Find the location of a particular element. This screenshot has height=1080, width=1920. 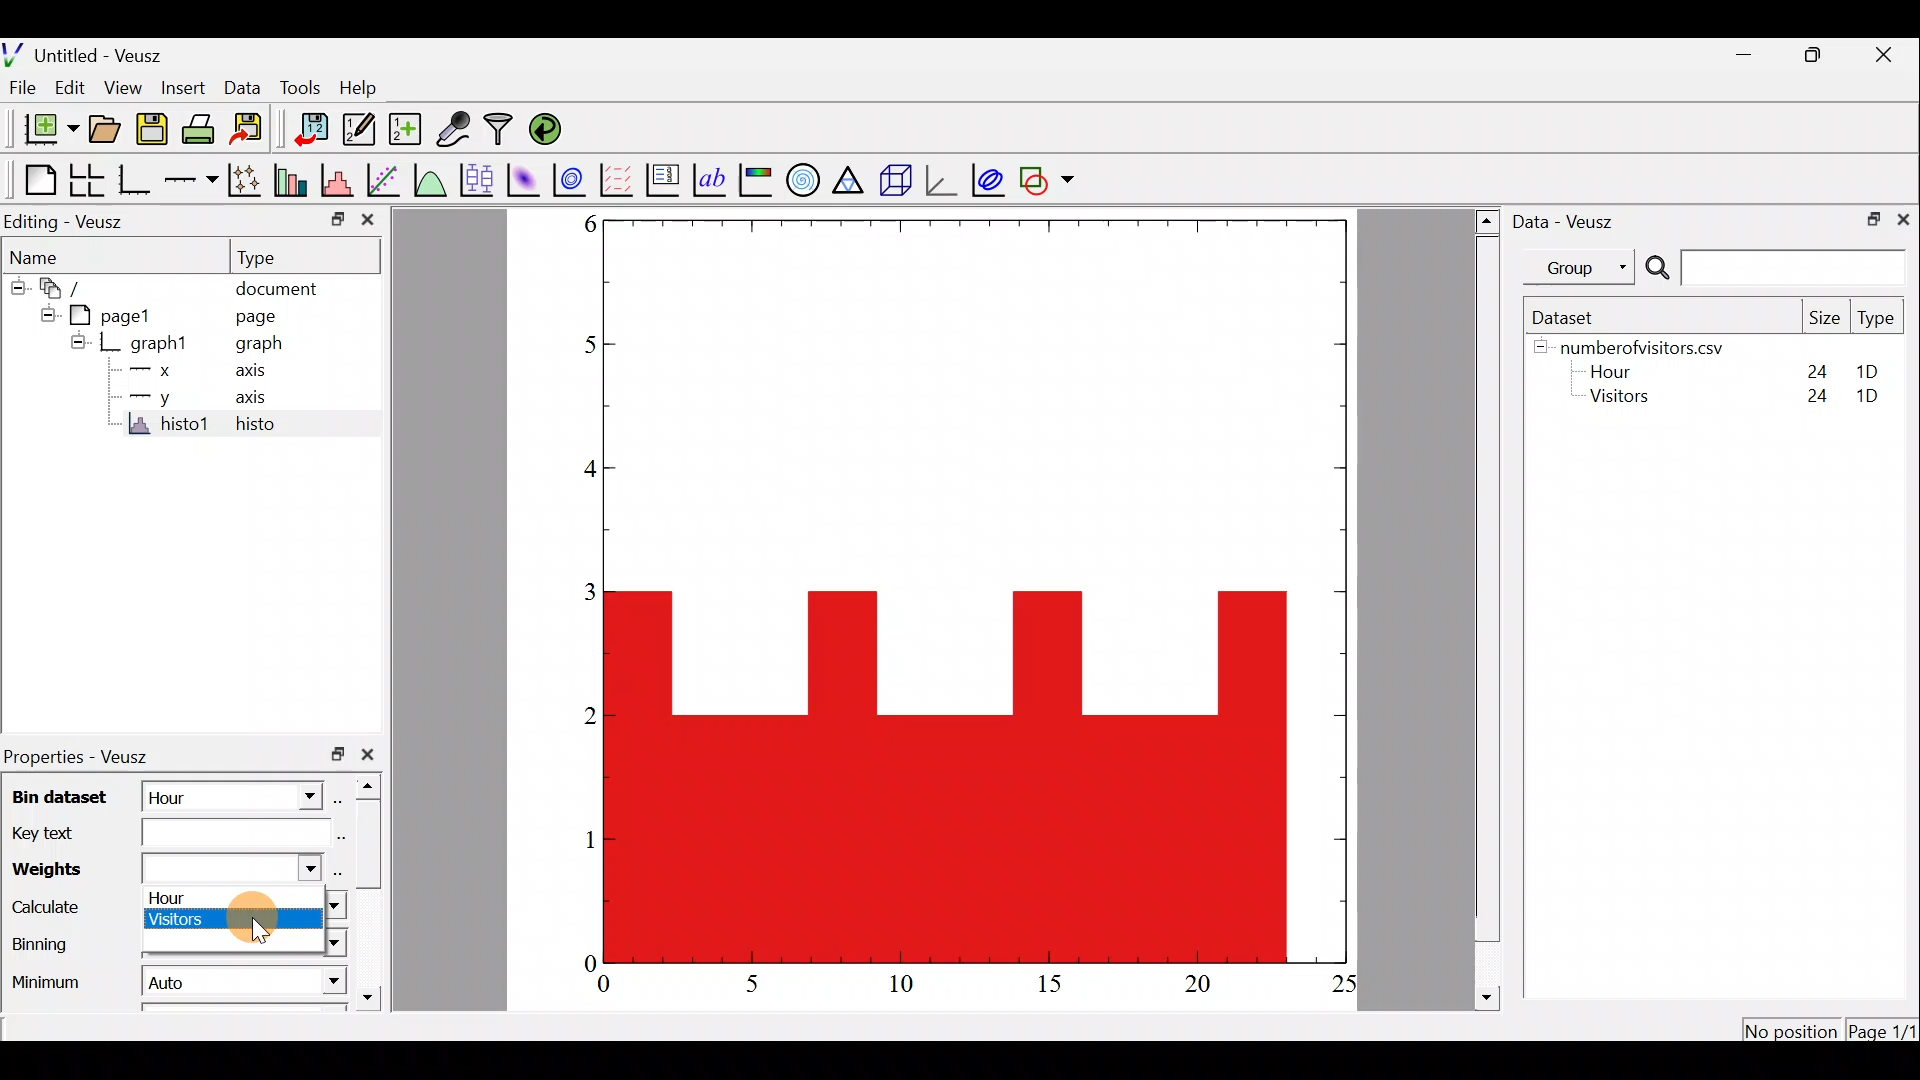

axis is located at coordinates (248, 402).